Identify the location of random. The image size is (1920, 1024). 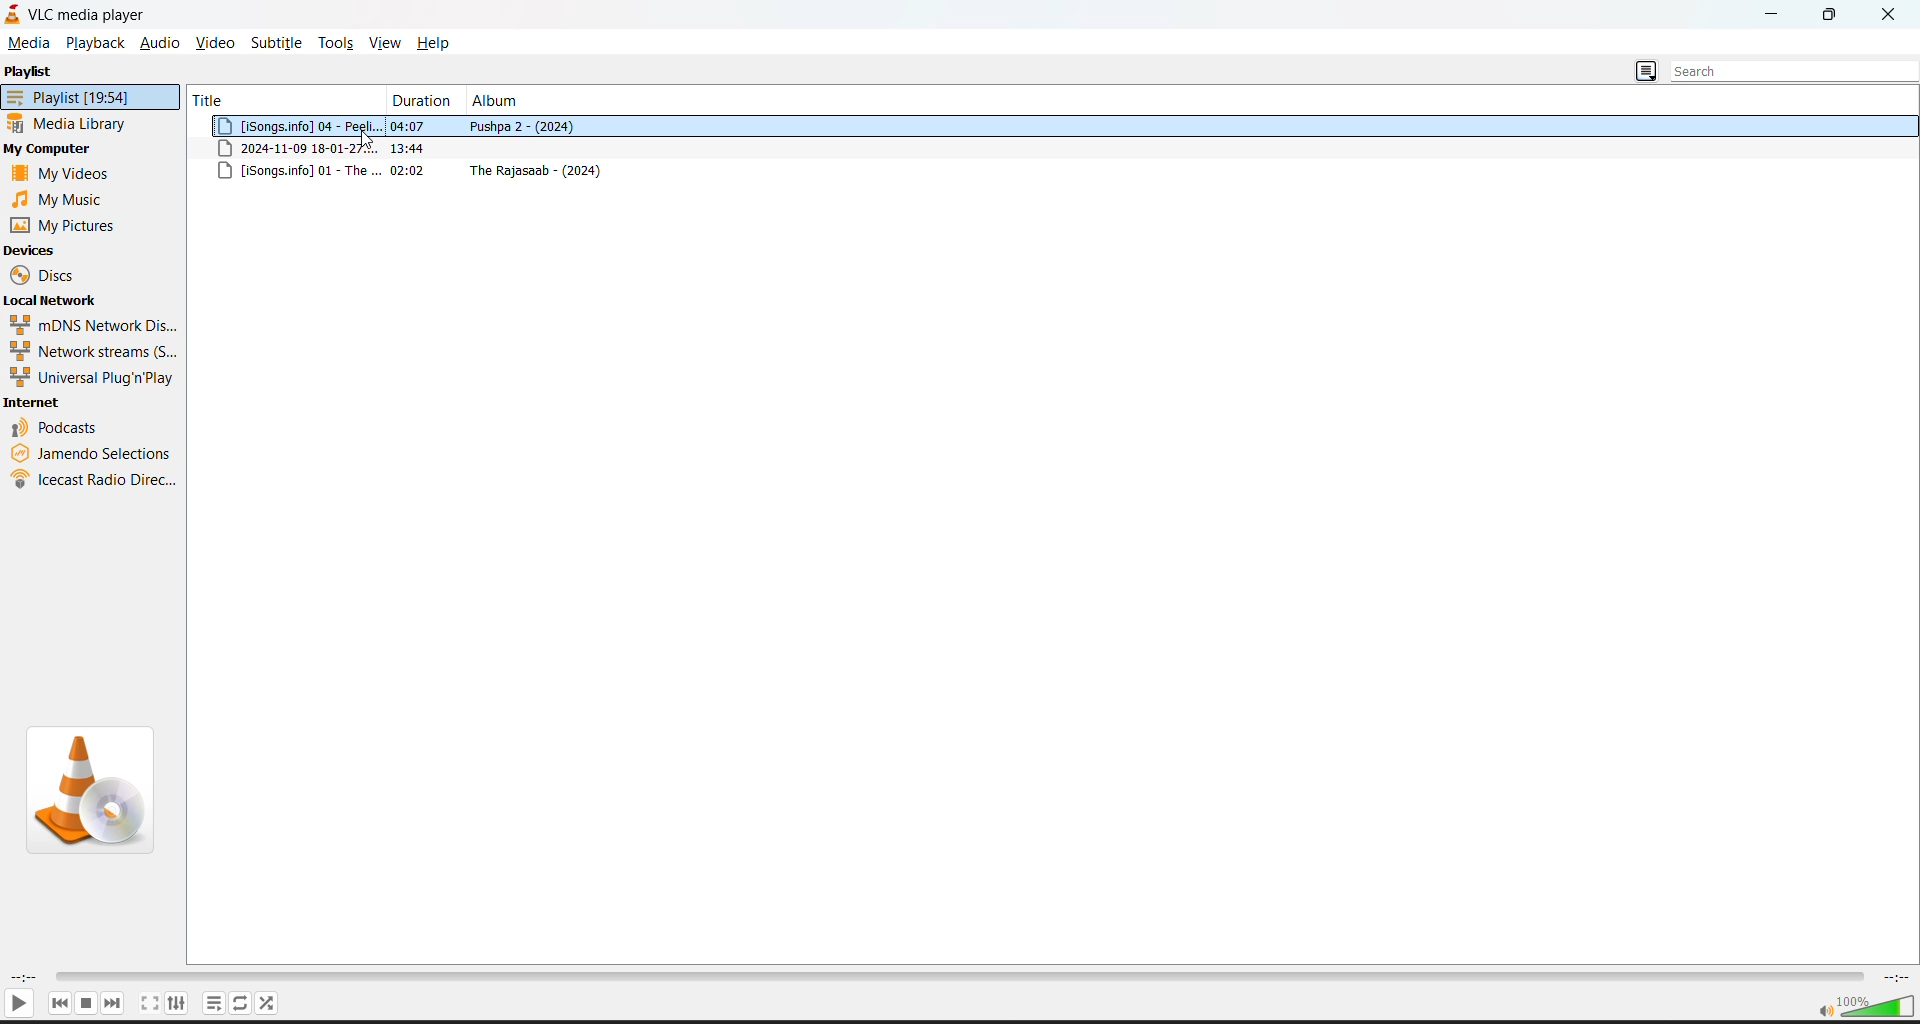
(269, 1004).